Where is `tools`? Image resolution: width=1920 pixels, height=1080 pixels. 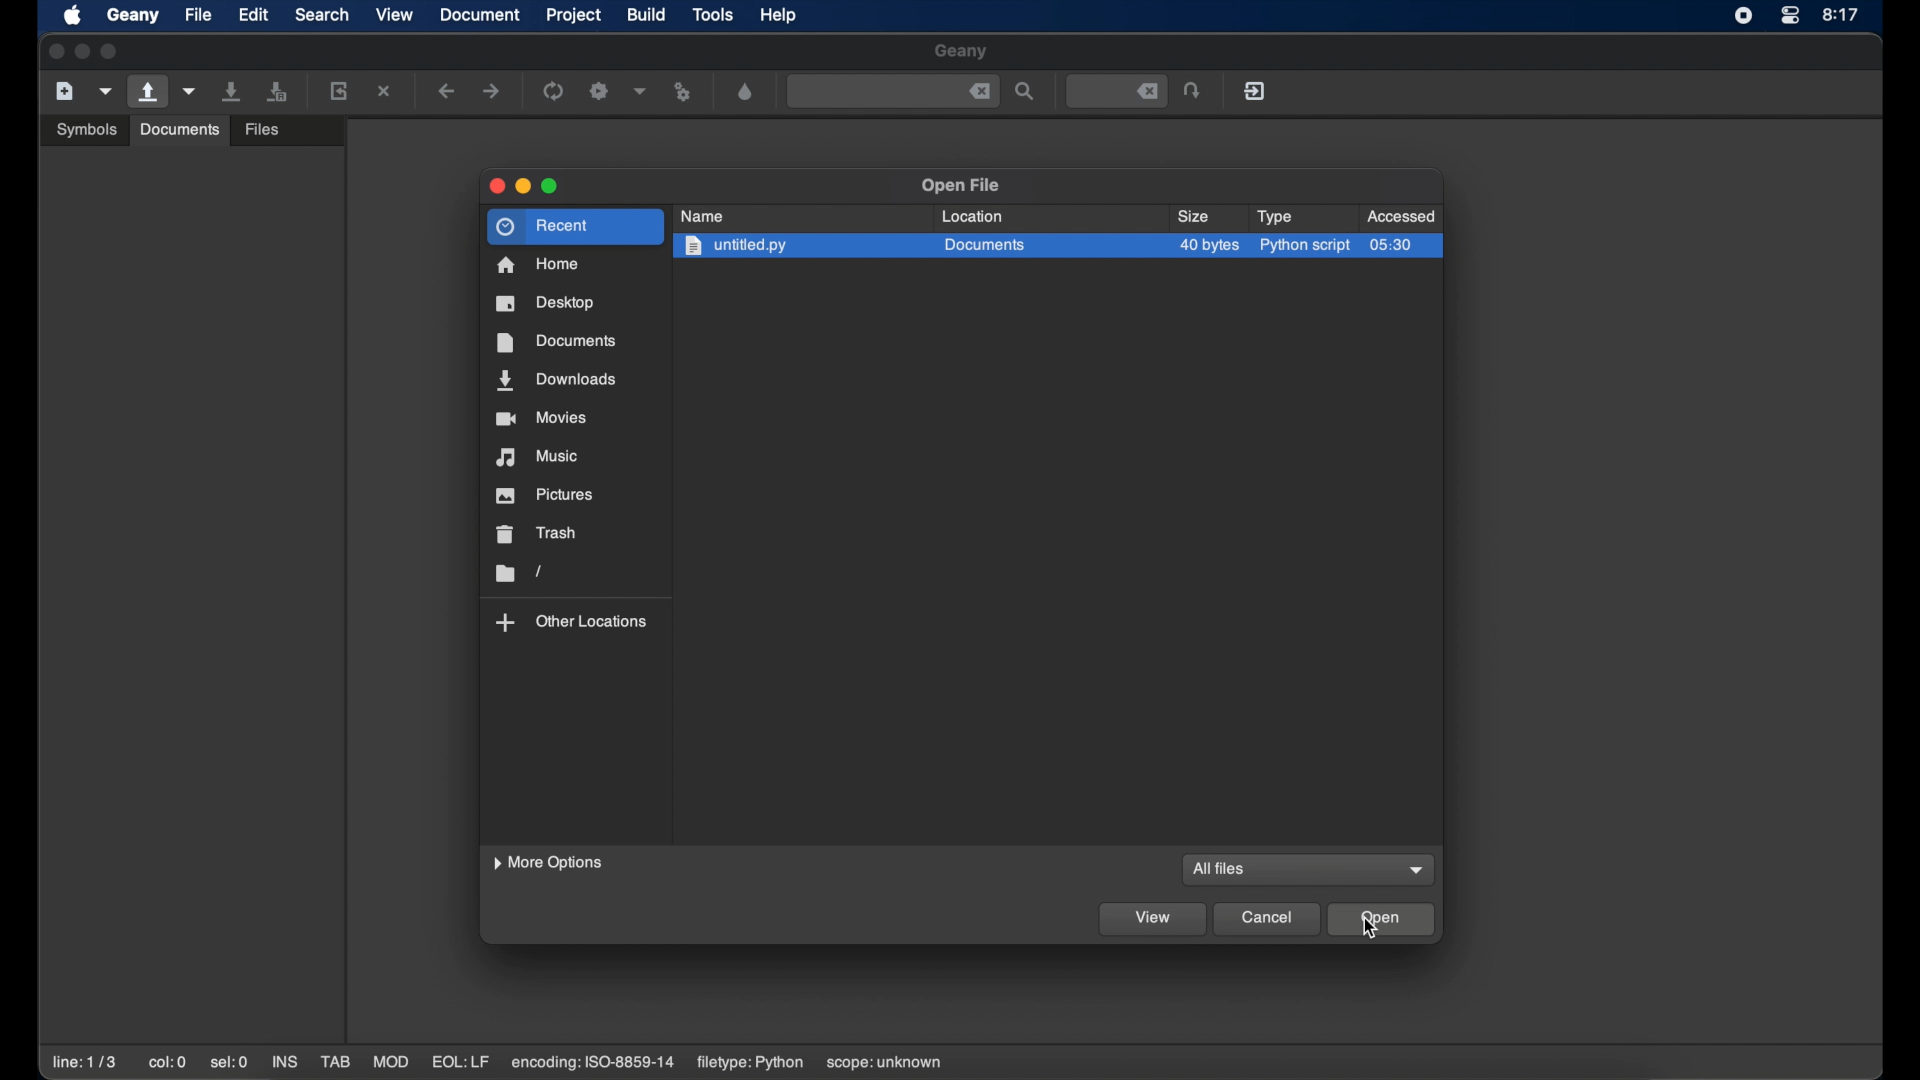 tools is located at coordinates (714, 13).